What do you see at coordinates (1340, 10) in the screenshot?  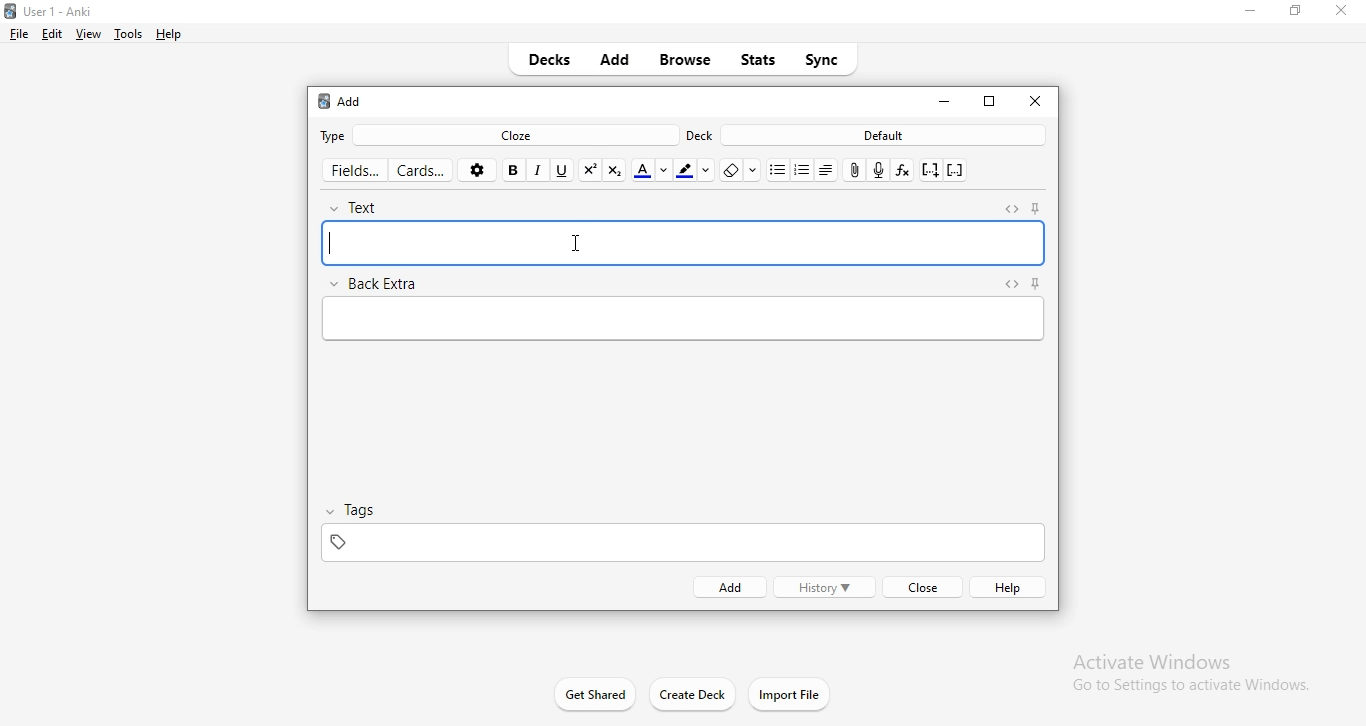 I see `close` at bounding box center [1340, 10].